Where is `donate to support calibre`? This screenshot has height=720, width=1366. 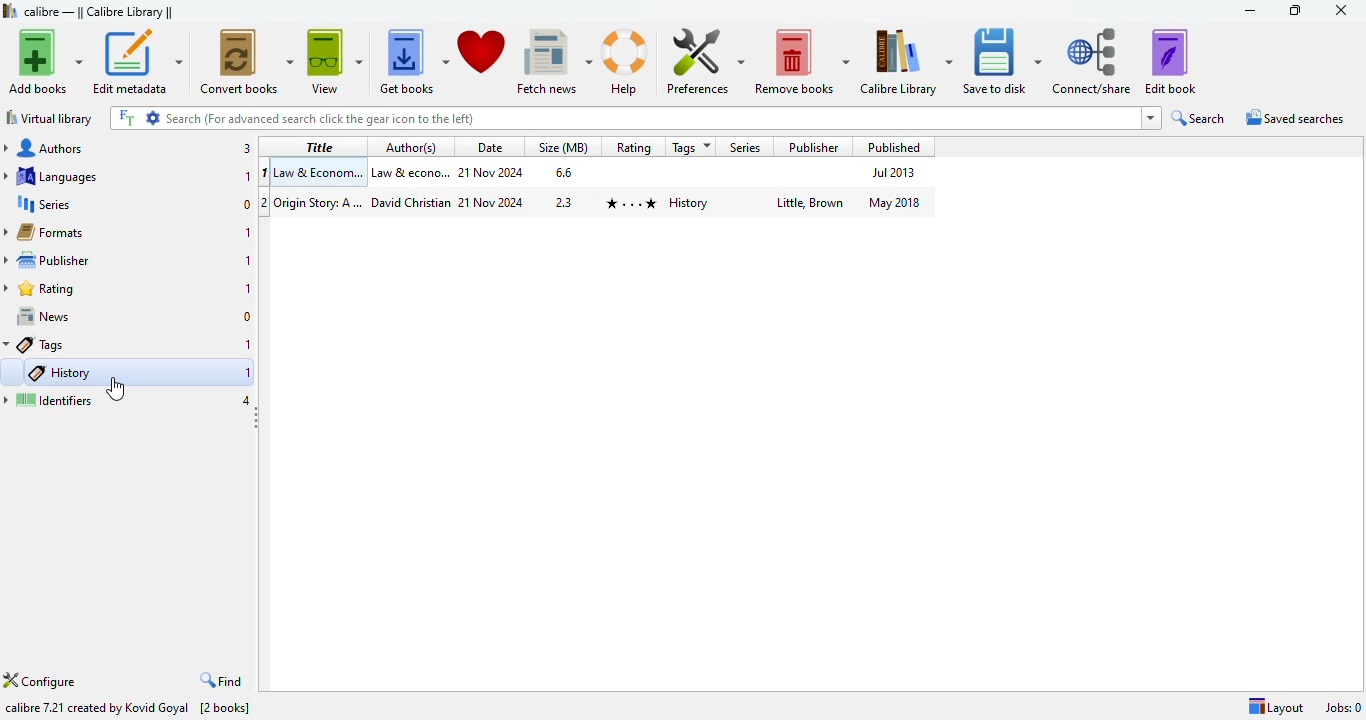
donate to support calibre is located at coordinates (482, 53).